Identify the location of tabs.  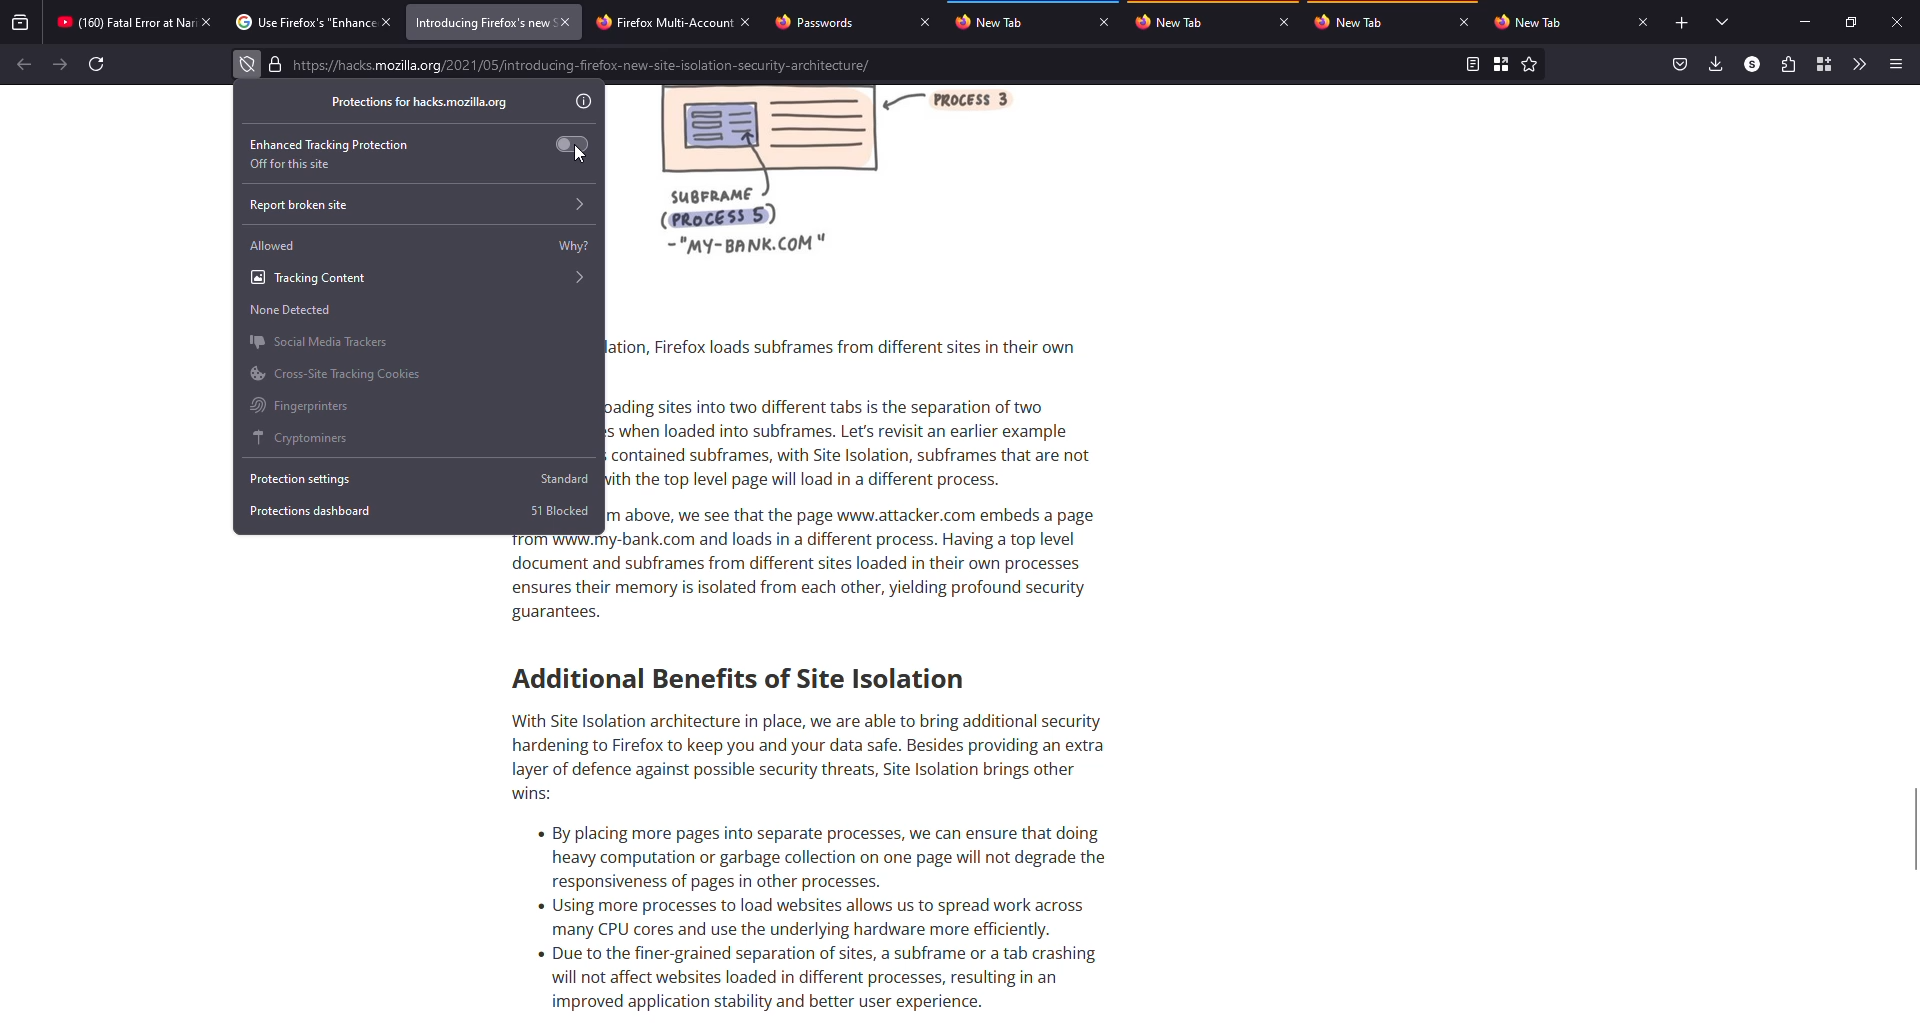
(1724, 23).